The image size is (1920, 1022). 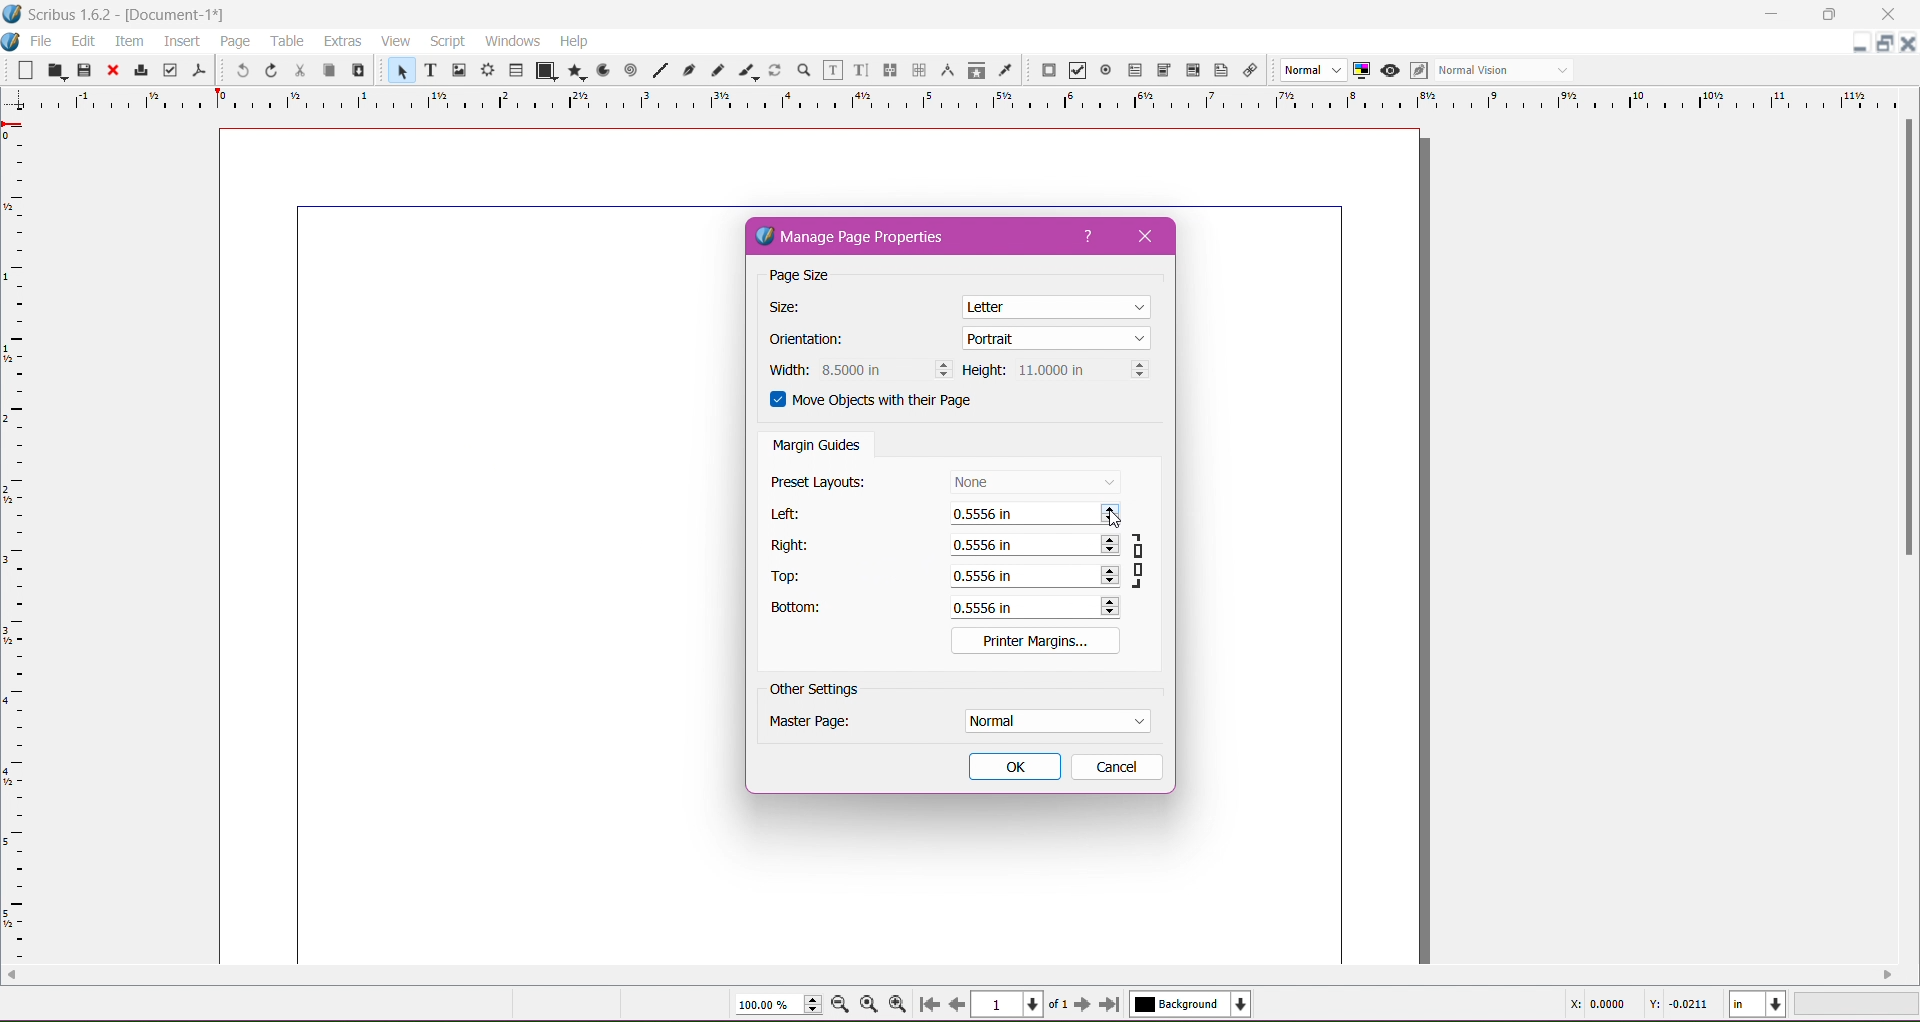 I want to click on Edit Text with Story Editor, so click(x=859, y=70).